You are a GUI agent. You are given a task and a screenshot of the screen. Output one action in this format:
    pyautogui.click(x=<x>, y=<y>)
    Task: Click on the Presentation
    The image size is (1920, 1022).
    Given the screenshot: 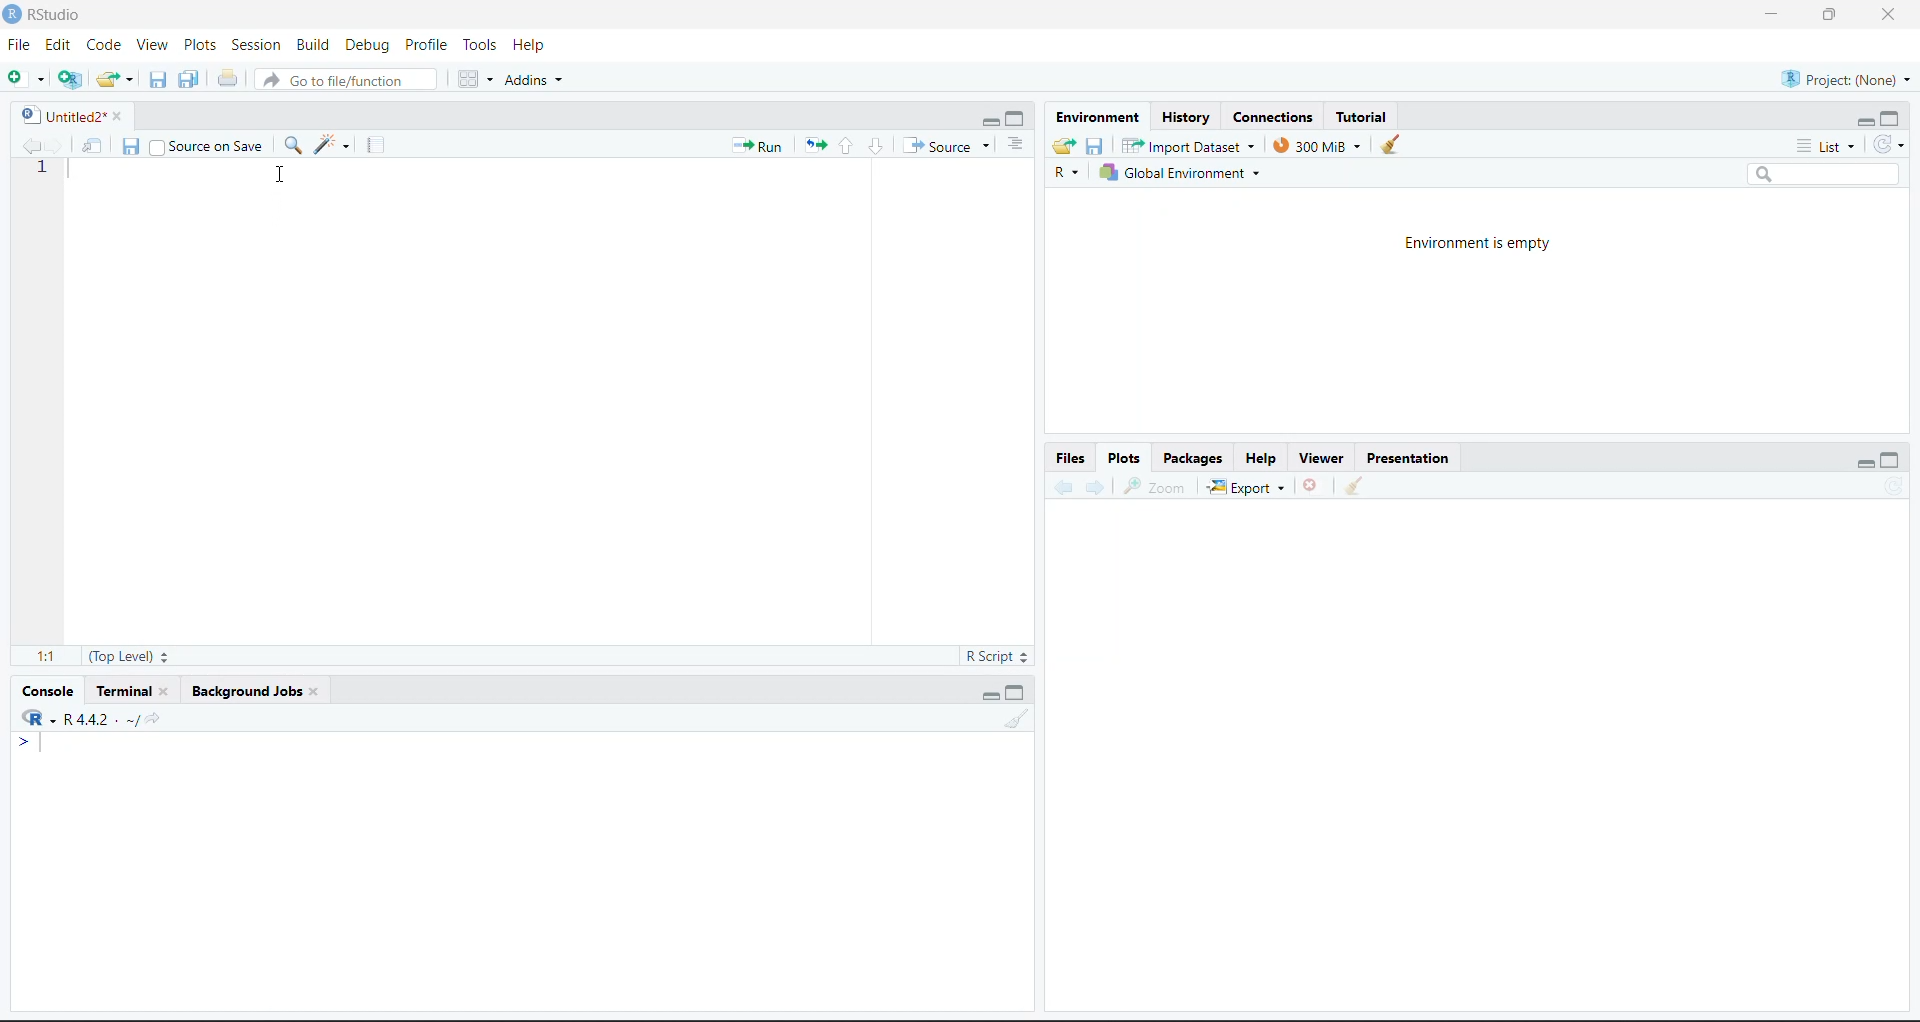 What is the action you would take?
    pyautogui.click(x=1412, y=459)
    